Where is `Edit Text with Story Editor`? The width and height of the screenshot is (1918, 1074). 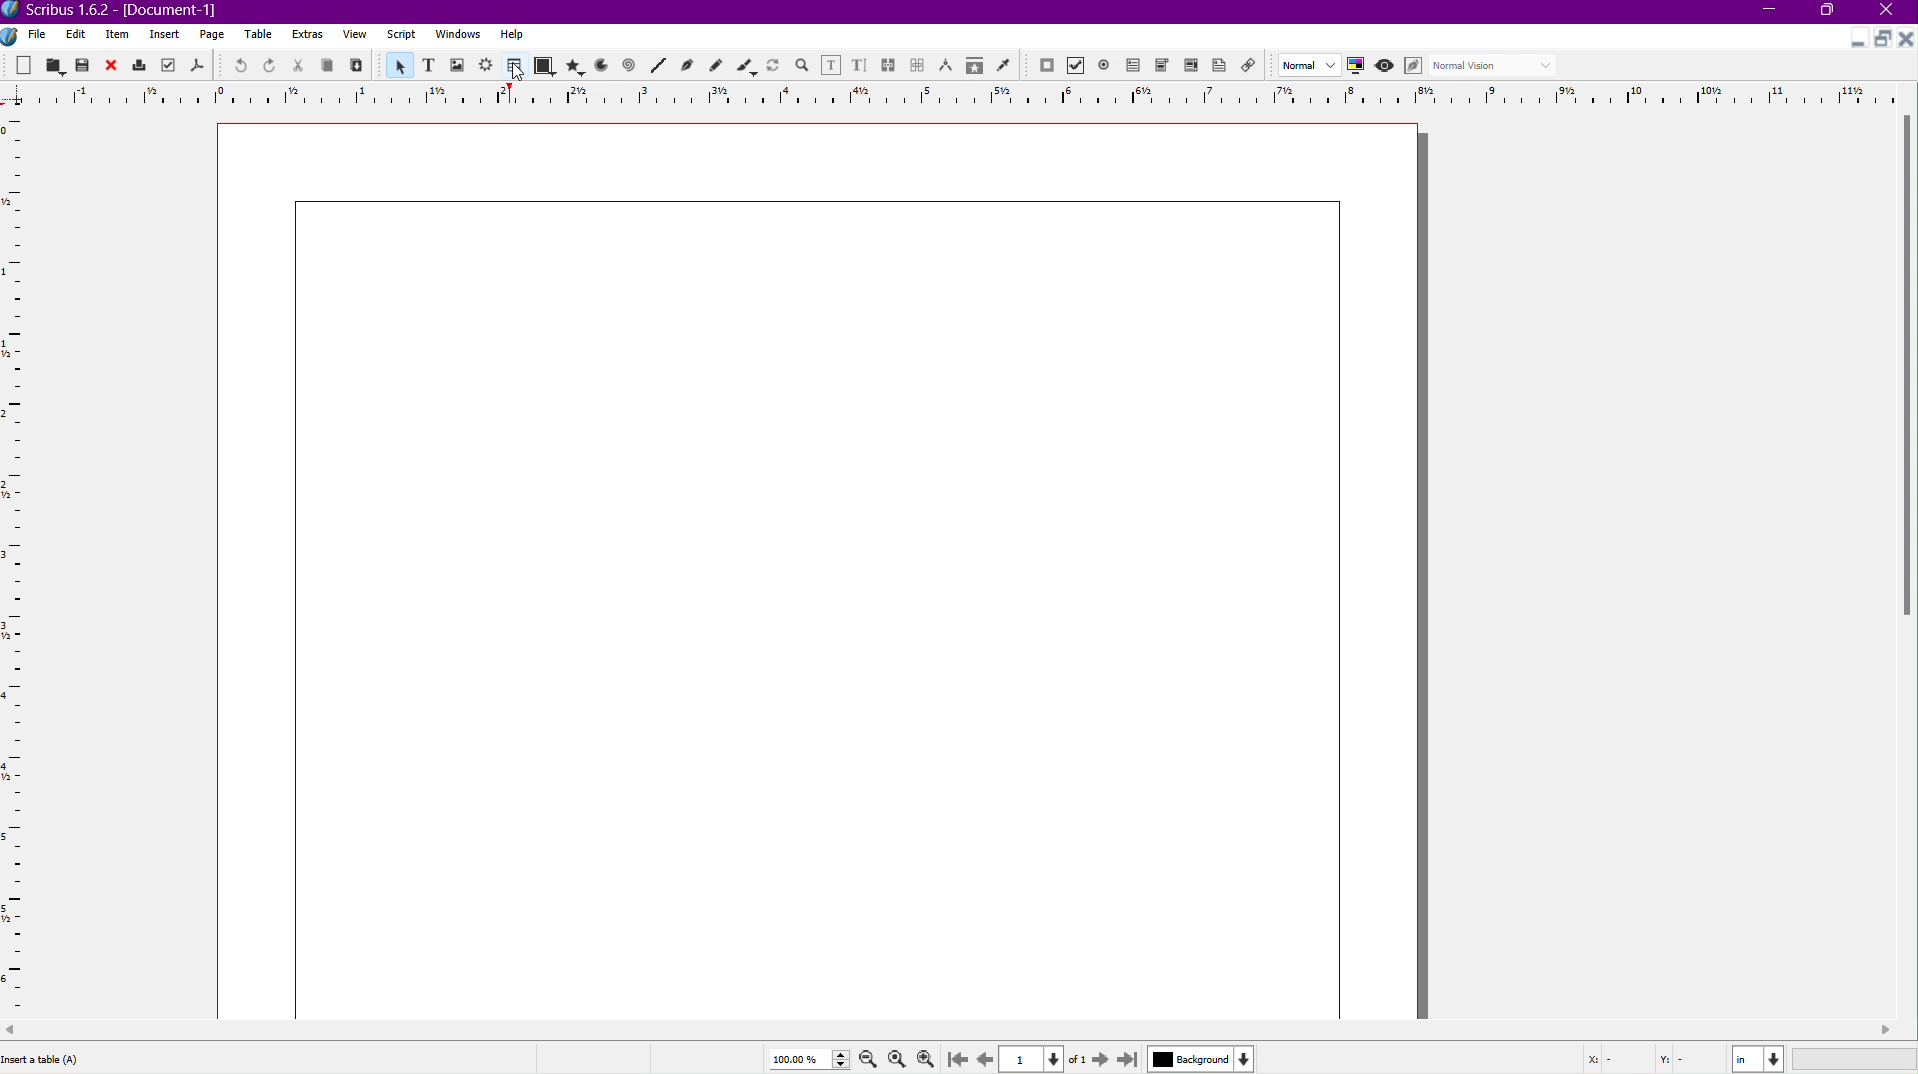 Edit Text with Story Editor is located at coordinates (860, 64).